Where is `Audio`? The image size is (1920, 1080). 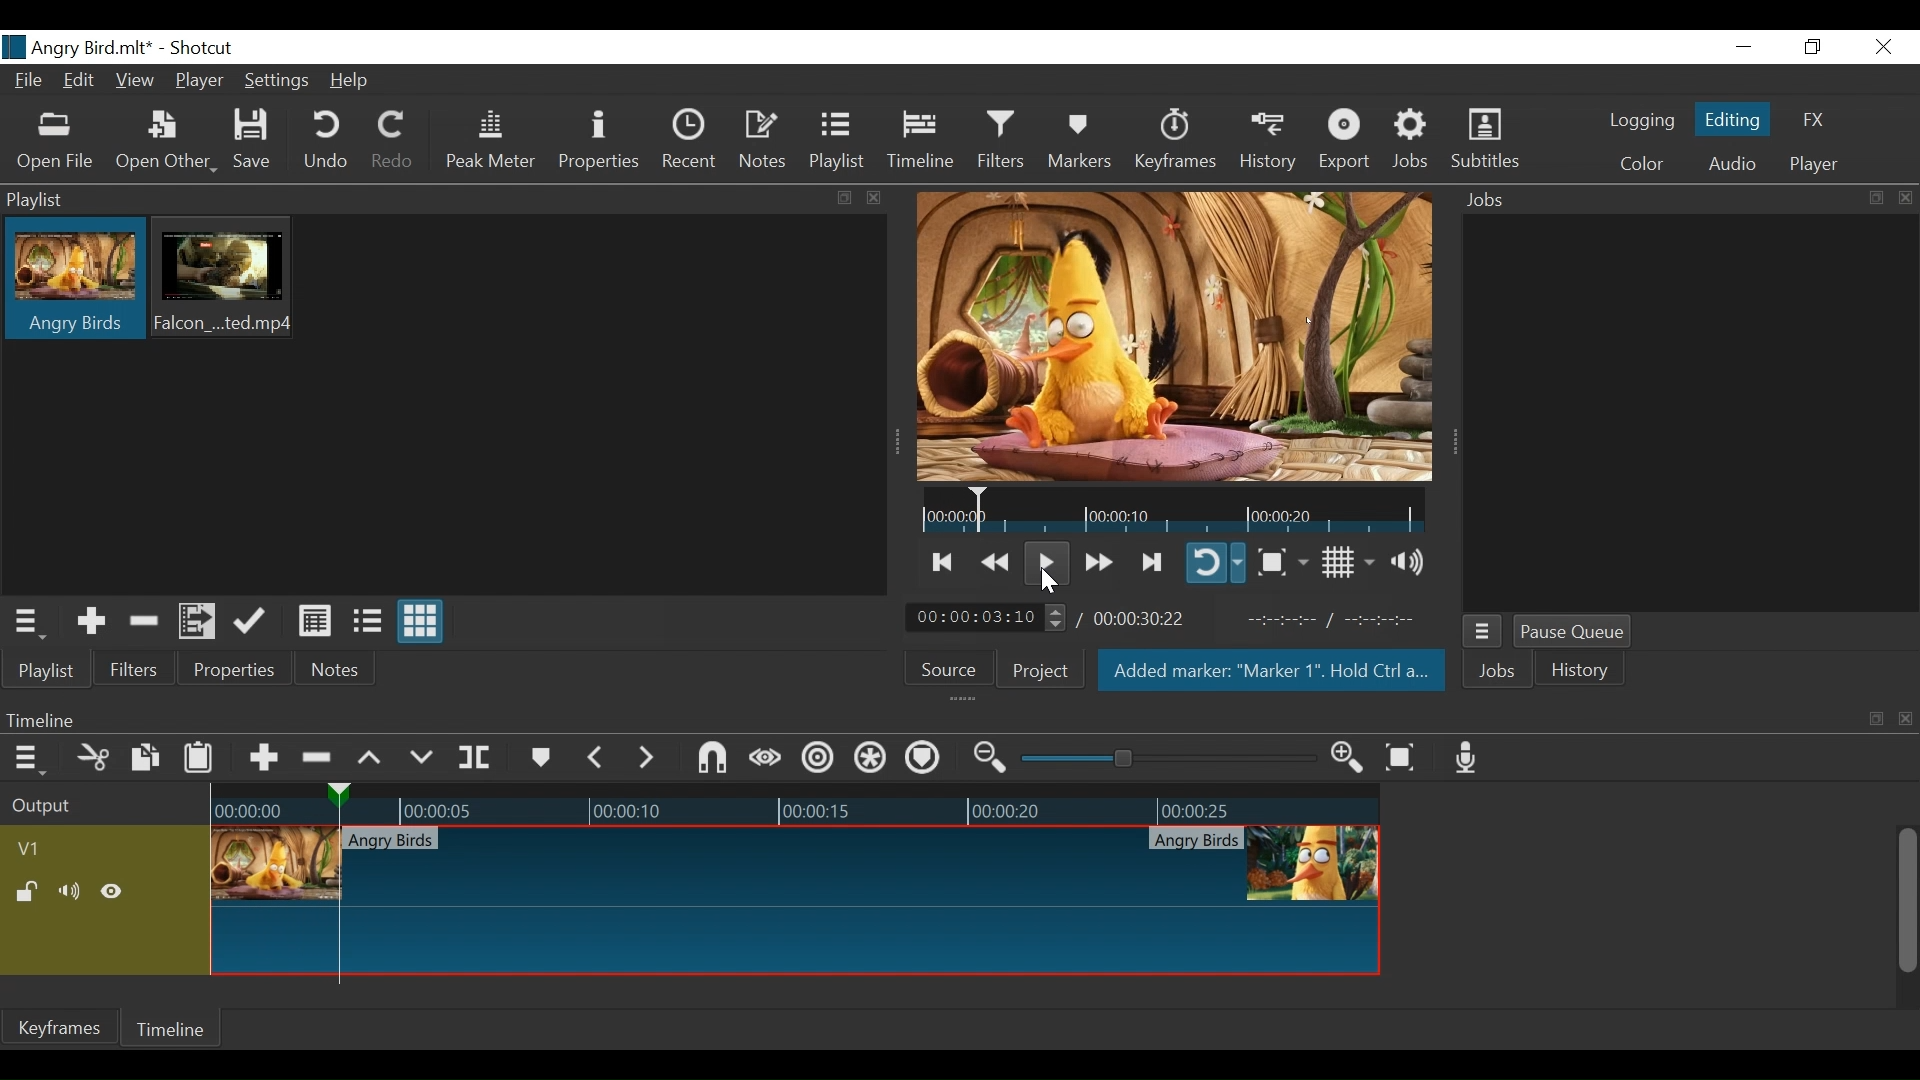
Audio is located at coordinates (1732, 163).